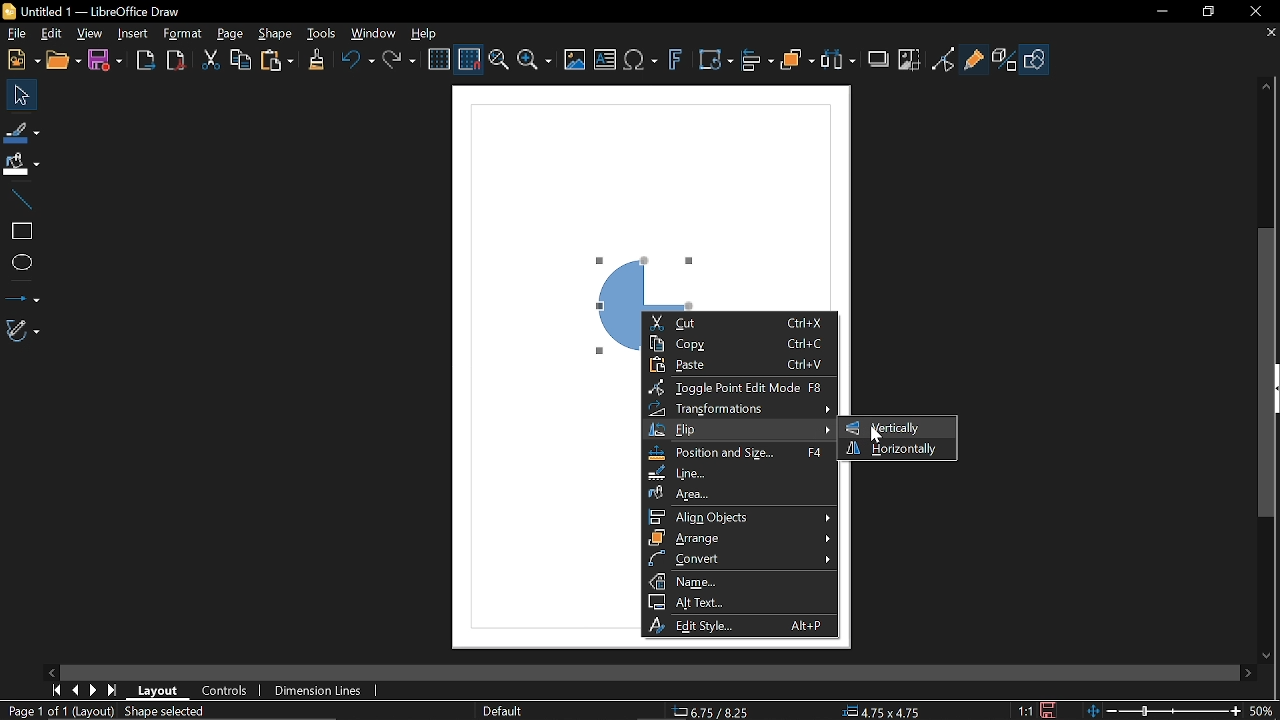 This screenshot has height=720, width=1280. What do you see at coordinates (1051, 709) in the screenshot?
I see `Save` at bounding box center [1051, 709].